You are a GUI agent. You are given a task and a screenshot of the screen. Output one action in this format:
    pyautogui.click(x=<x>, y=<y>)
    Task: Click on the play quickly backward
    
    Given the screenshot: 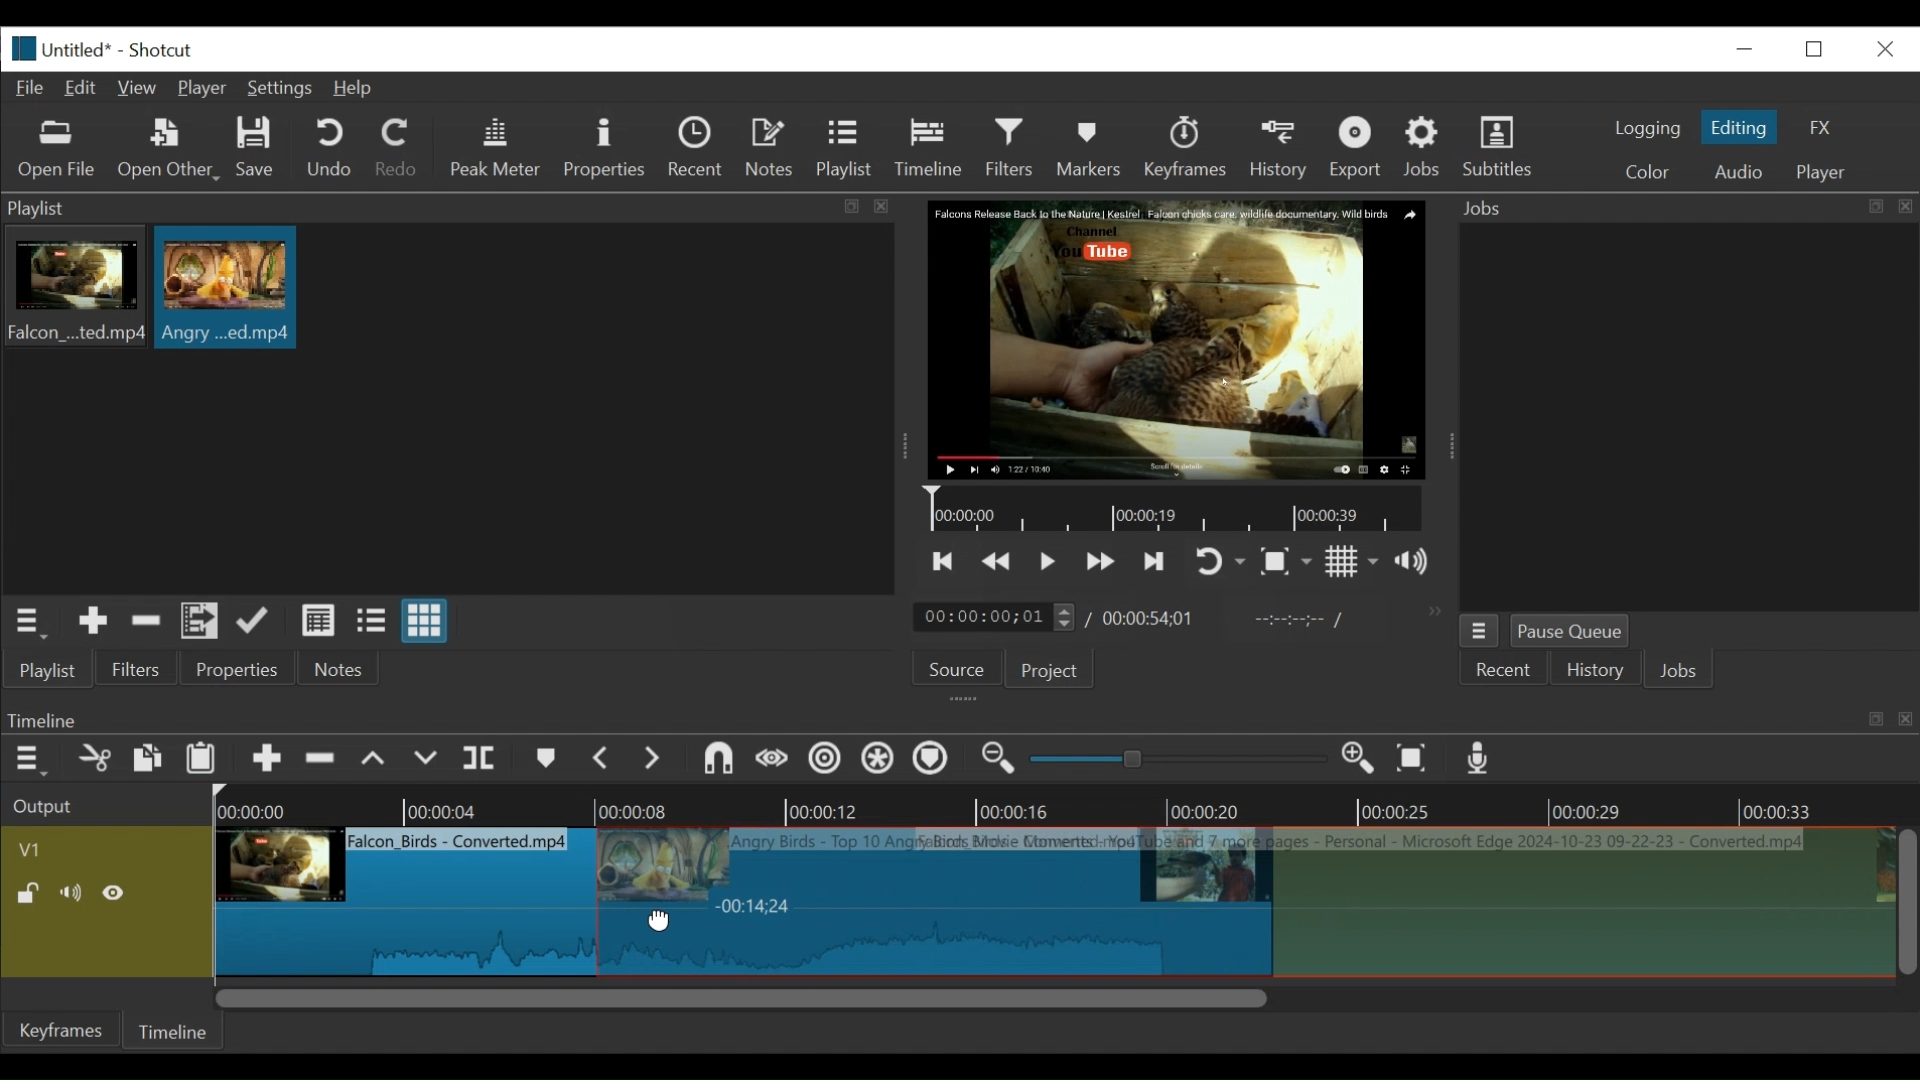 What is the action you would take?
    pyautogui.click(x=997, y=562)
    